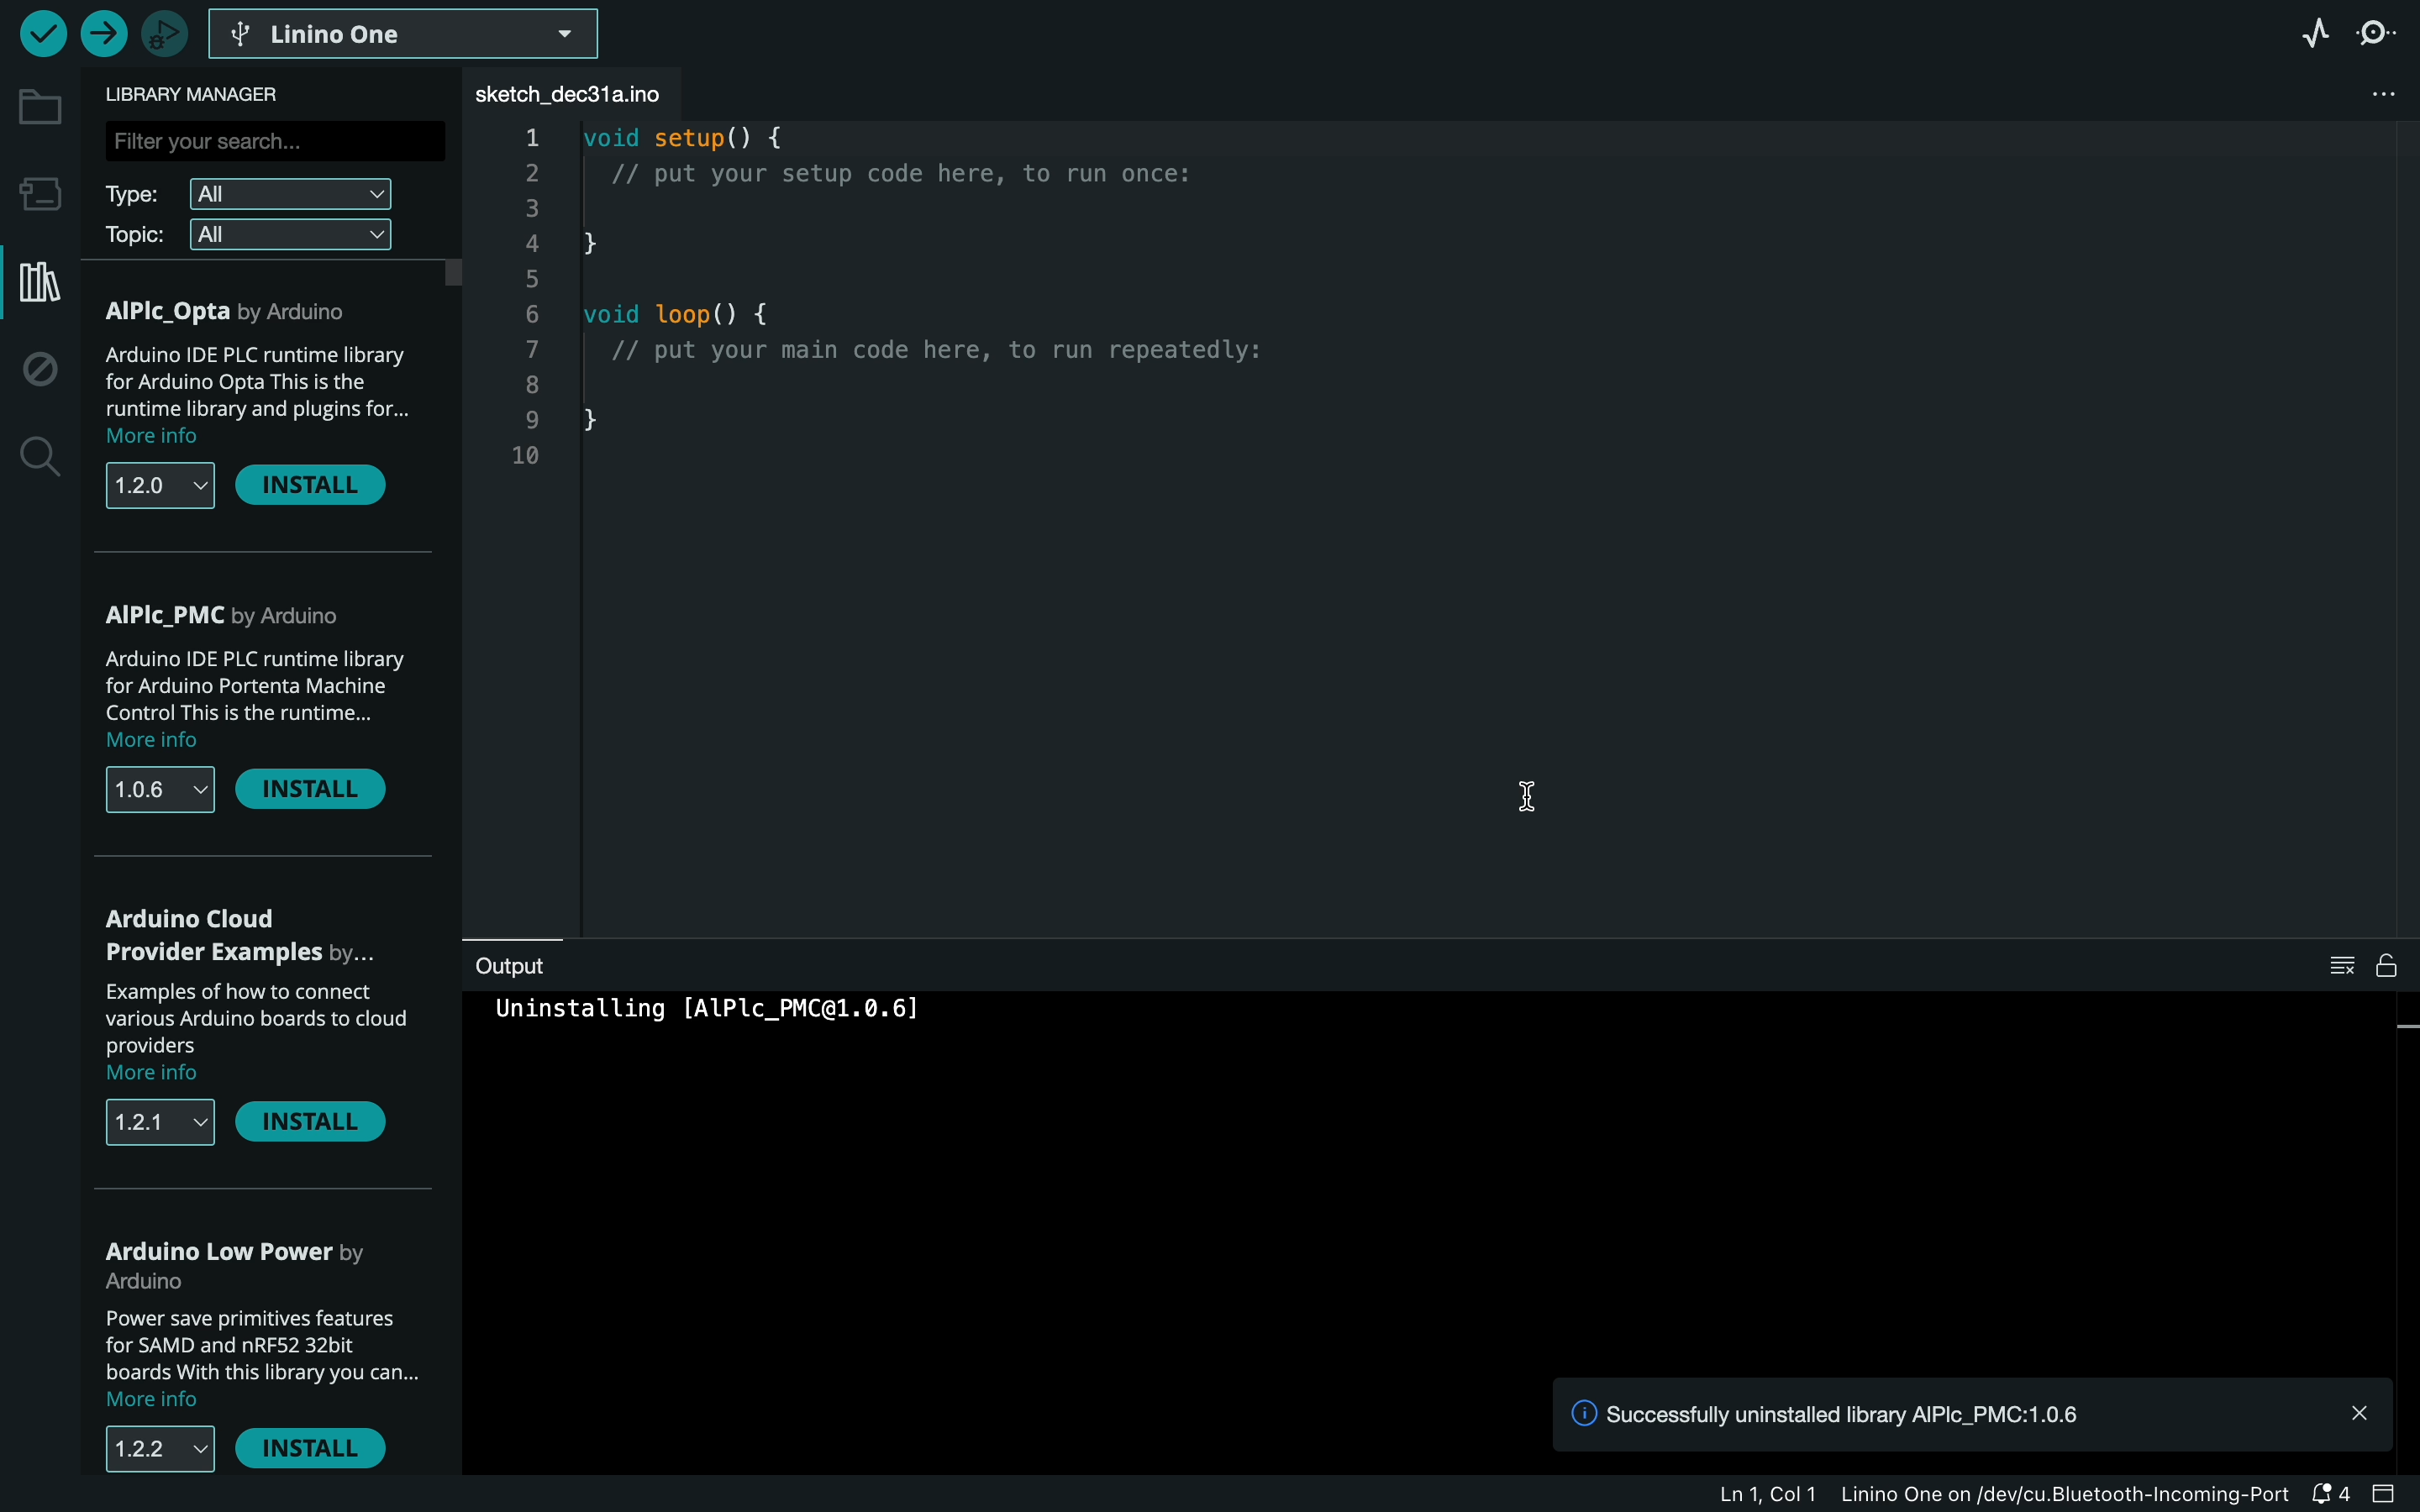 The height and width of the screenshot is (1512, 2420). What do you see at coordinates (250, 1028) in the screenshot?
I see `description` at bounding box center [250, 1028].